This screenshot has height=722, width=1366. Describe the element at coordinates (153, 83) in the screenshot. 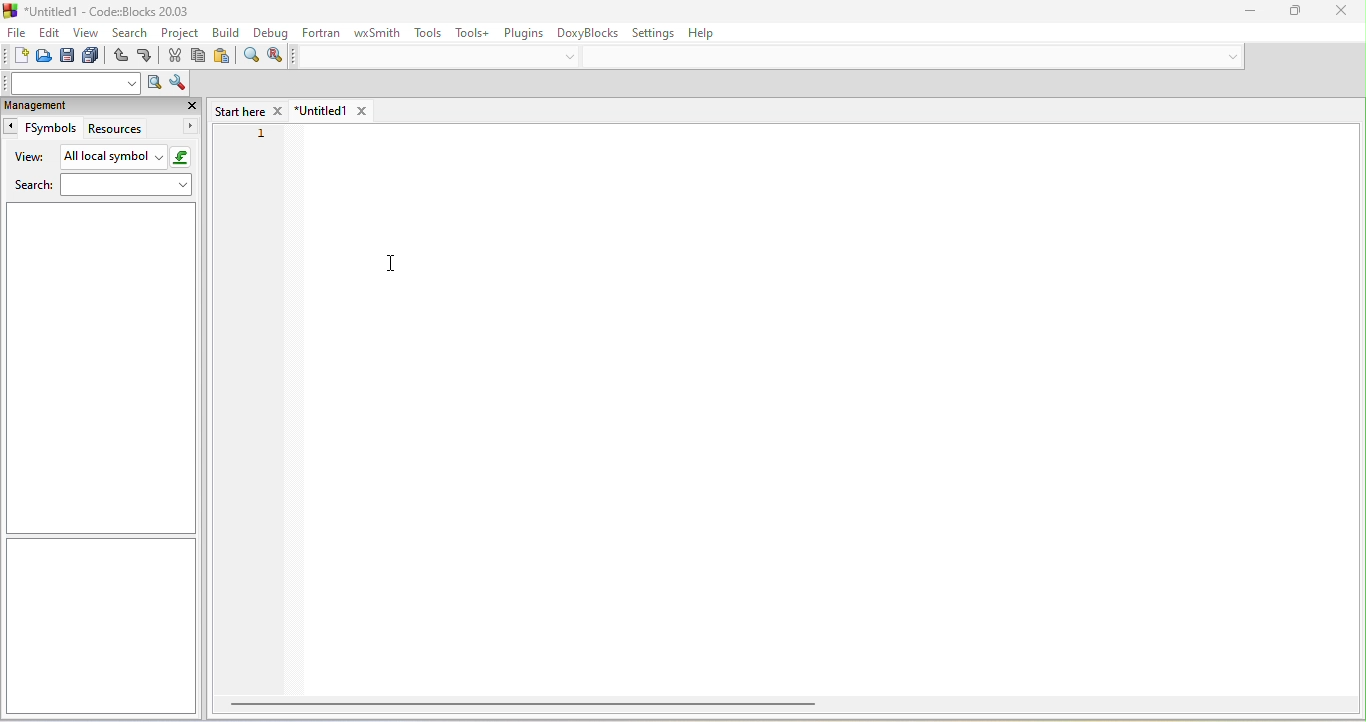

I see `run search` at that location.